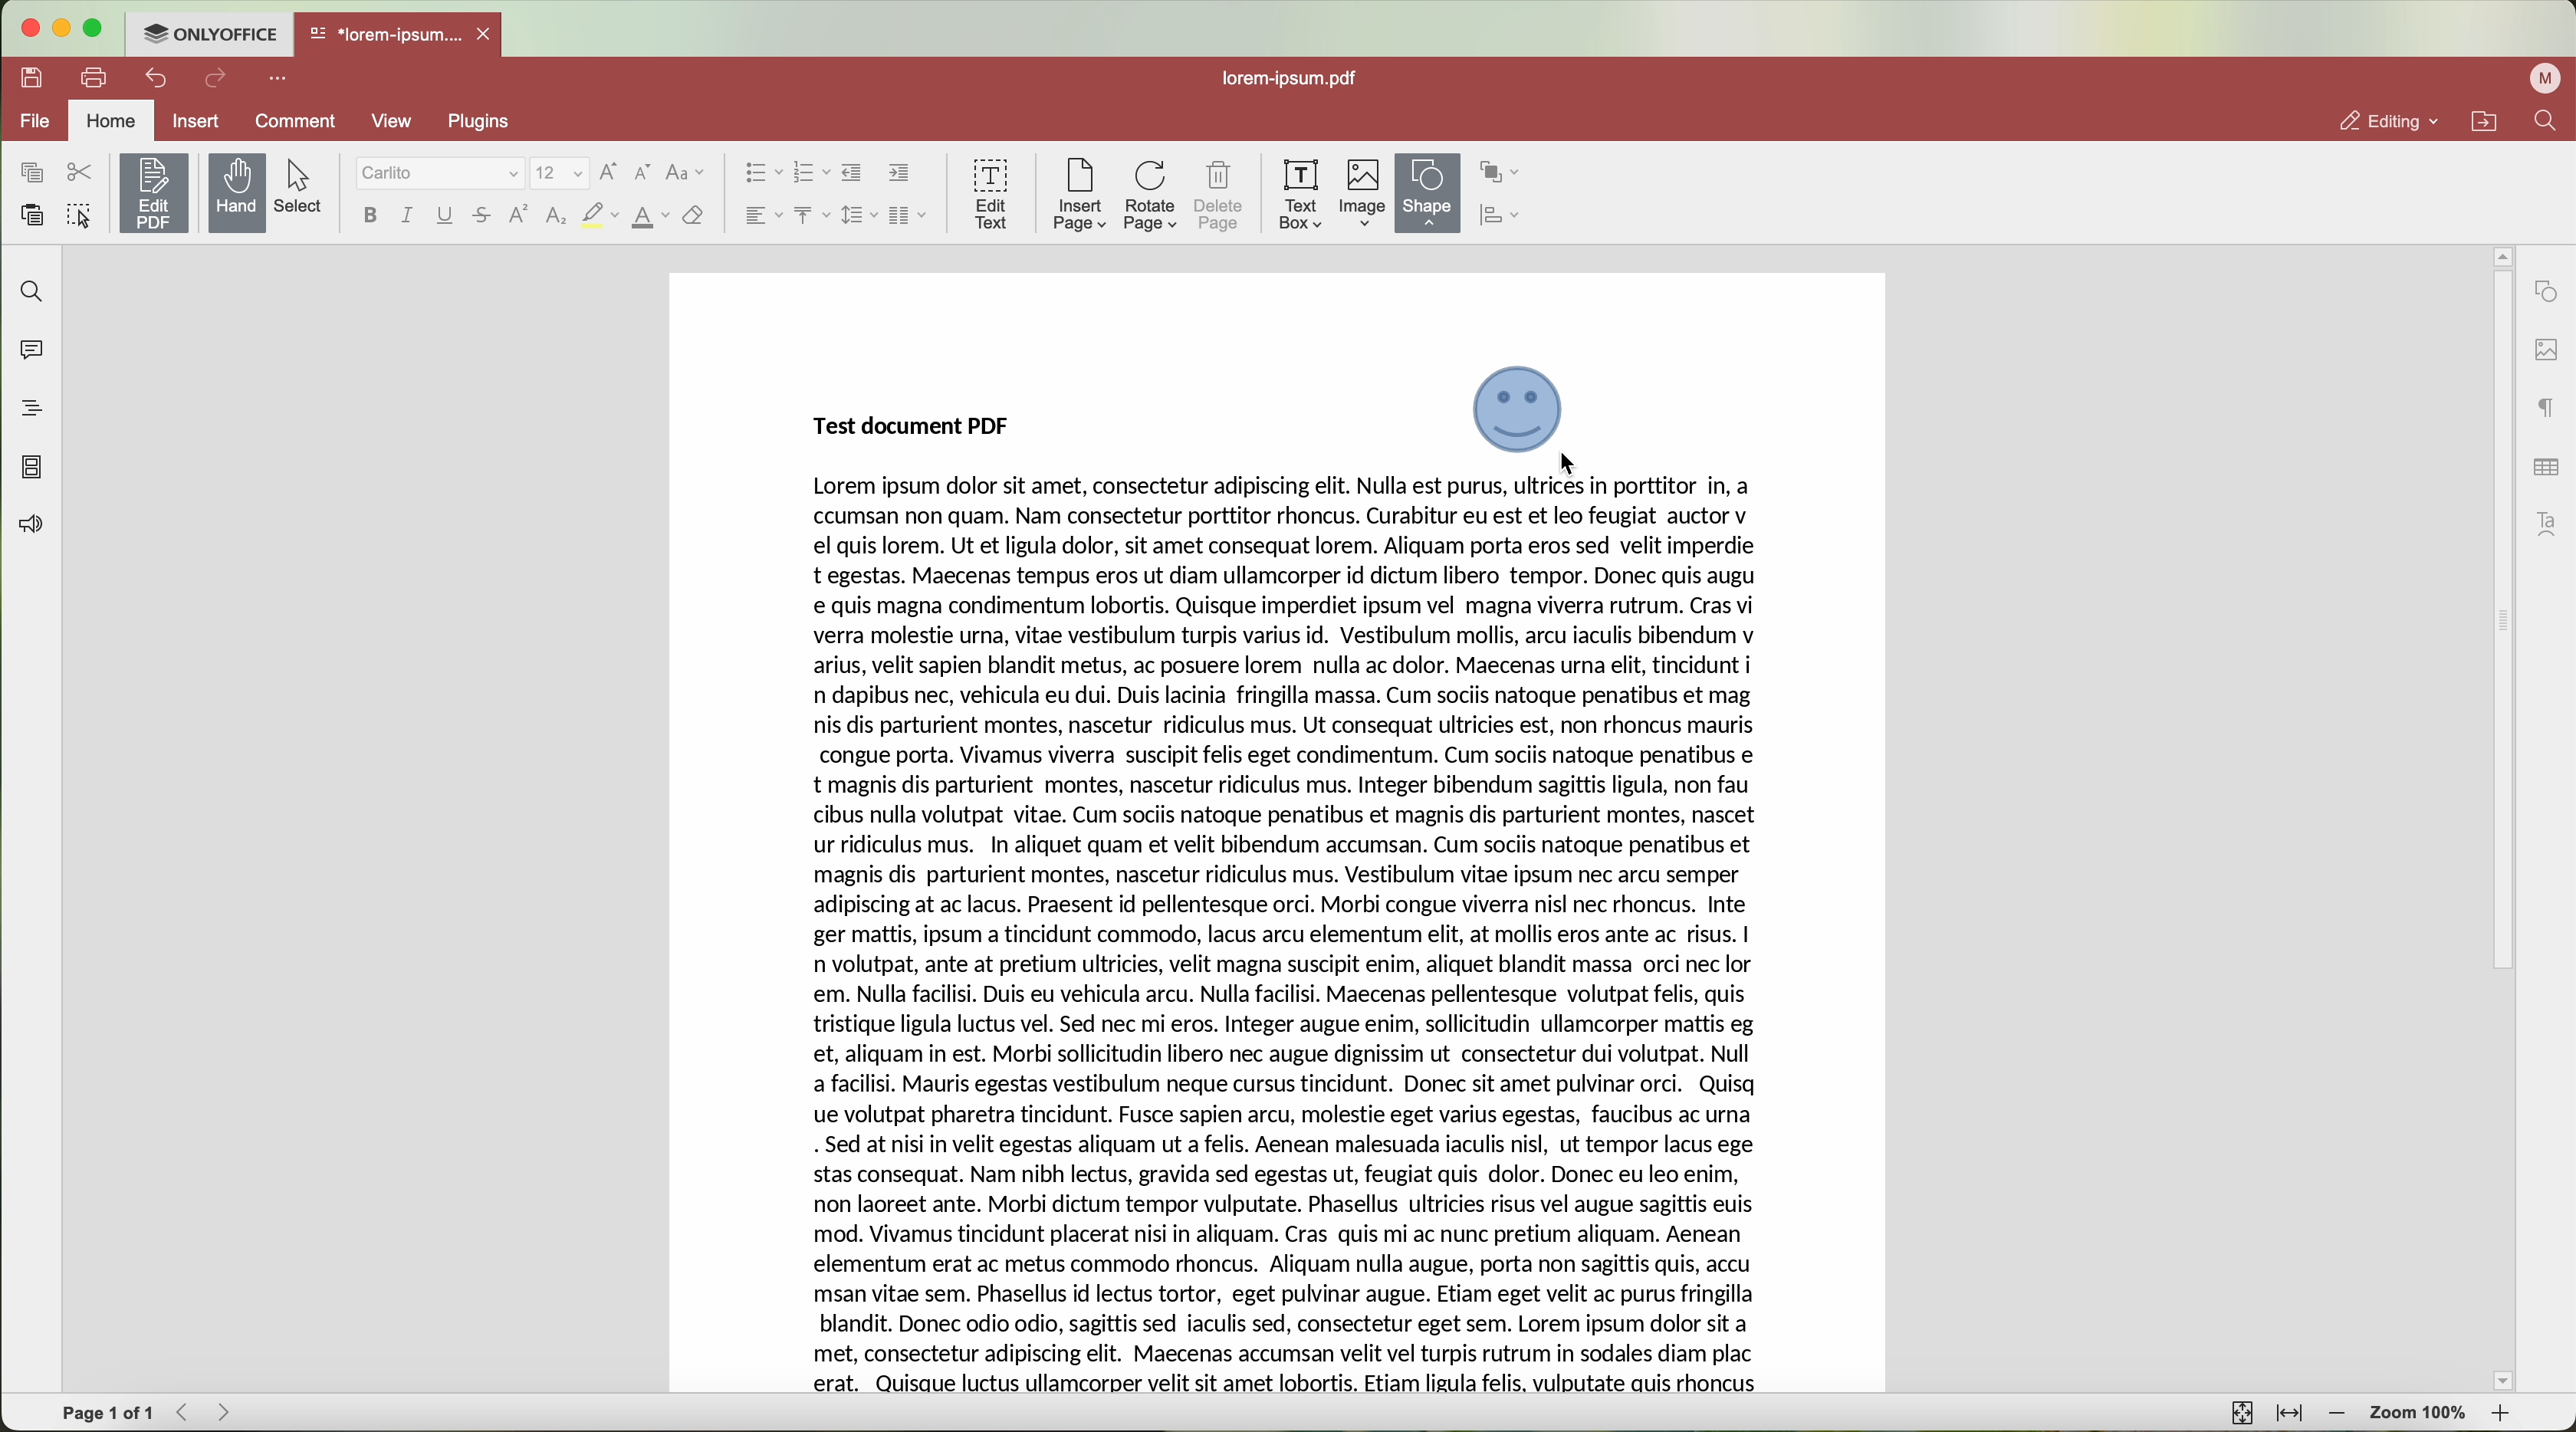  What do you see at coordinates (95, 31) in the screenshot?
I see `maximize` at bounding box center [95, 31].